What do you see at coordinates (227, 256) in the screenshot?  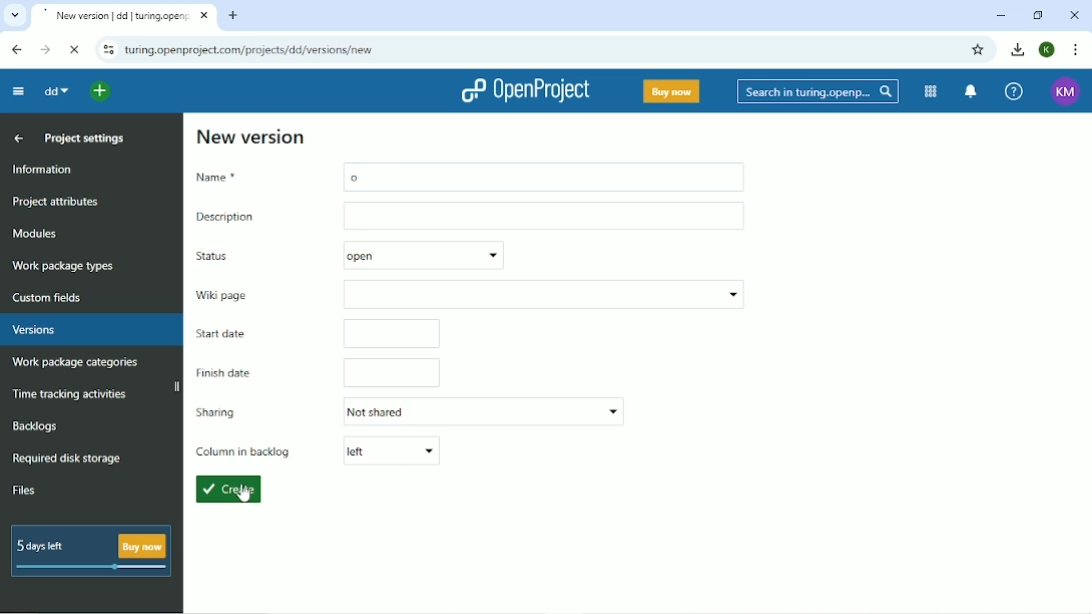 I see `Status` at bounding box center [227, 256].